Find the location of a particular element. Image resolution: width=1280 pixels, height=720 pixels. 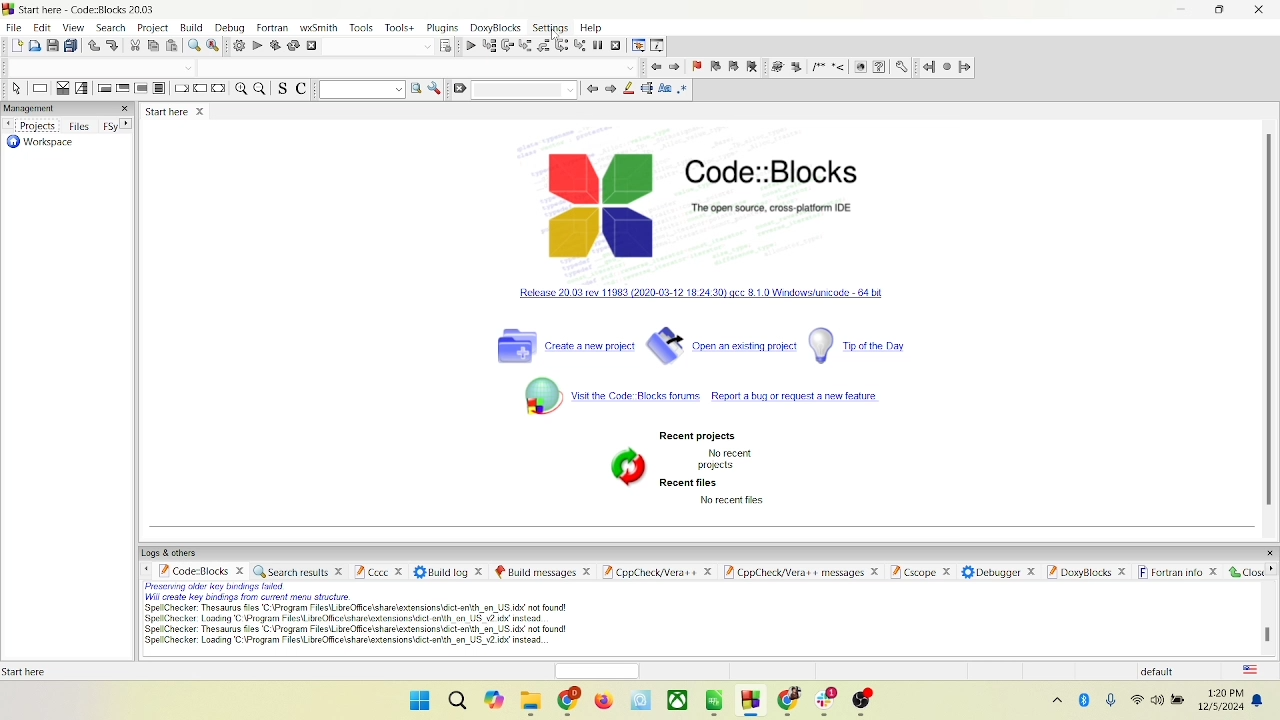

apps is located at coordinates (689, 698).